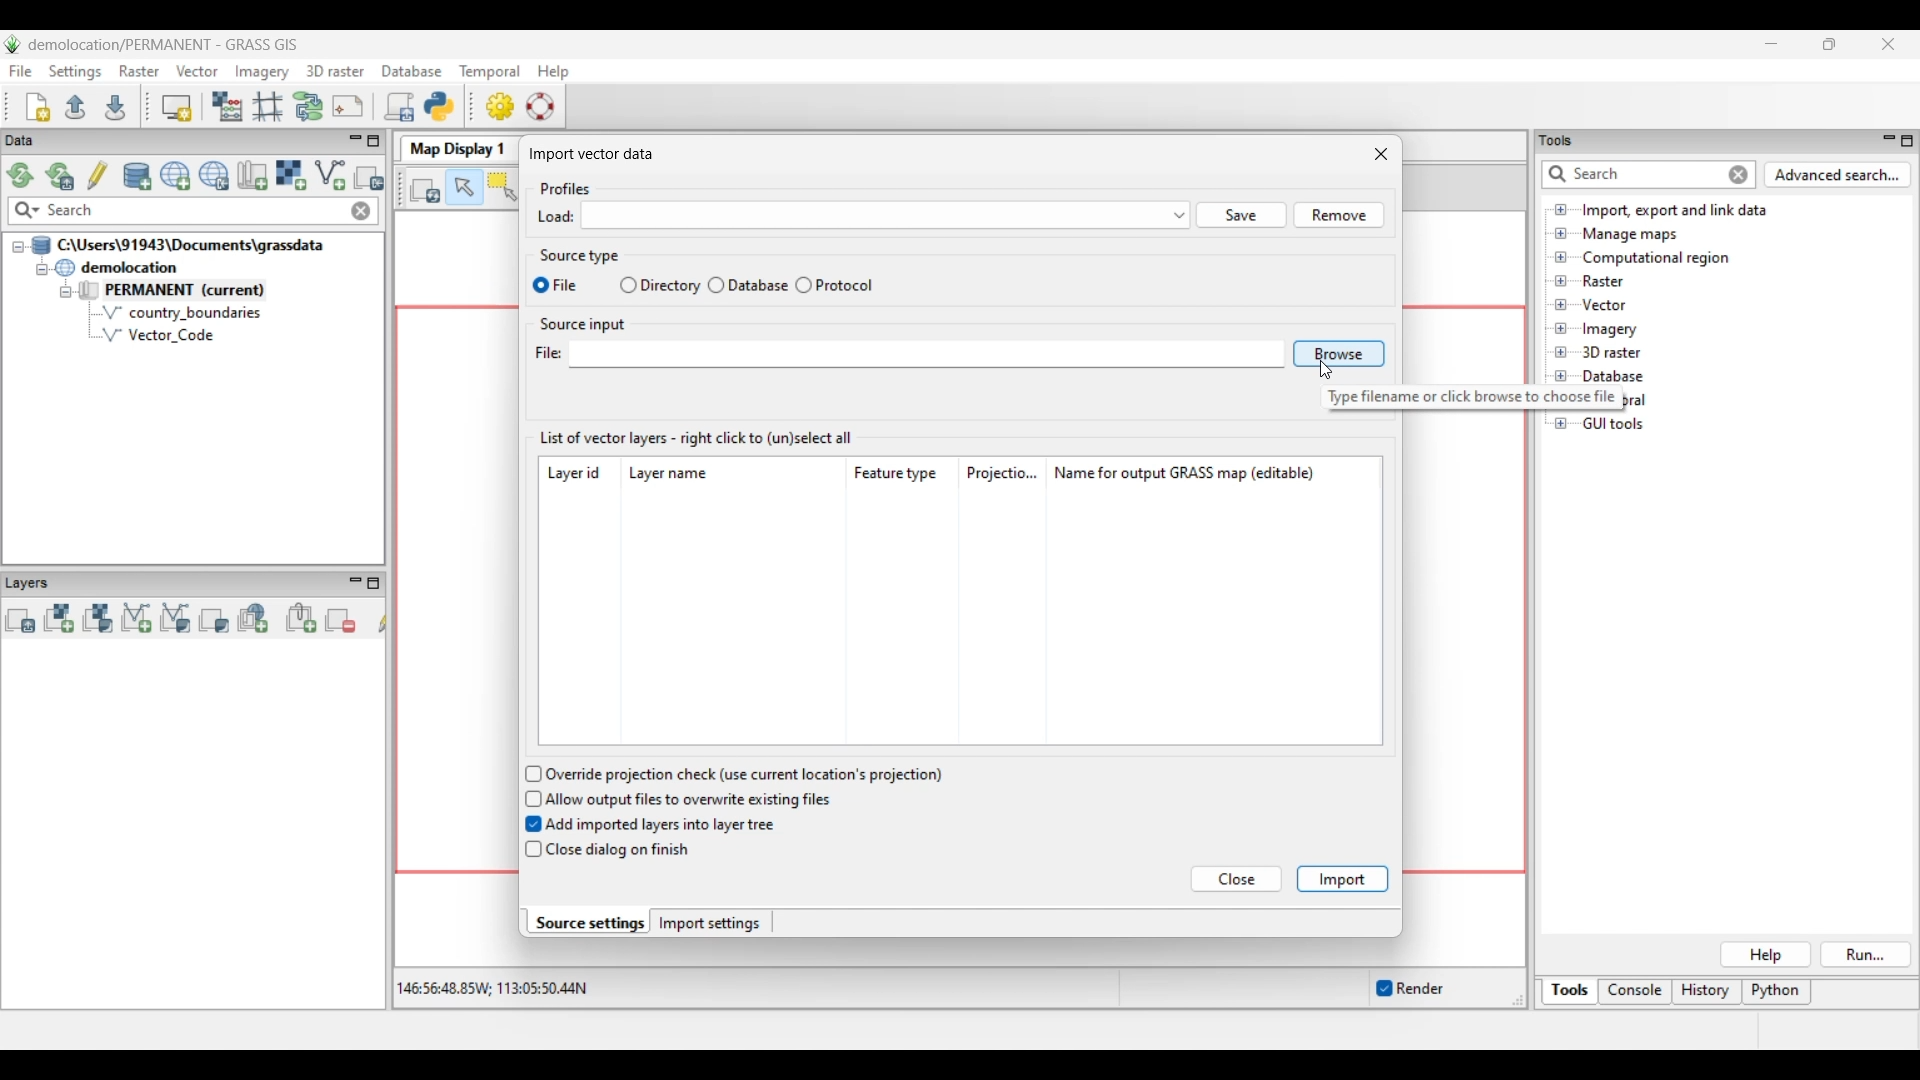  I want to click on Import, so click(1342, 879).